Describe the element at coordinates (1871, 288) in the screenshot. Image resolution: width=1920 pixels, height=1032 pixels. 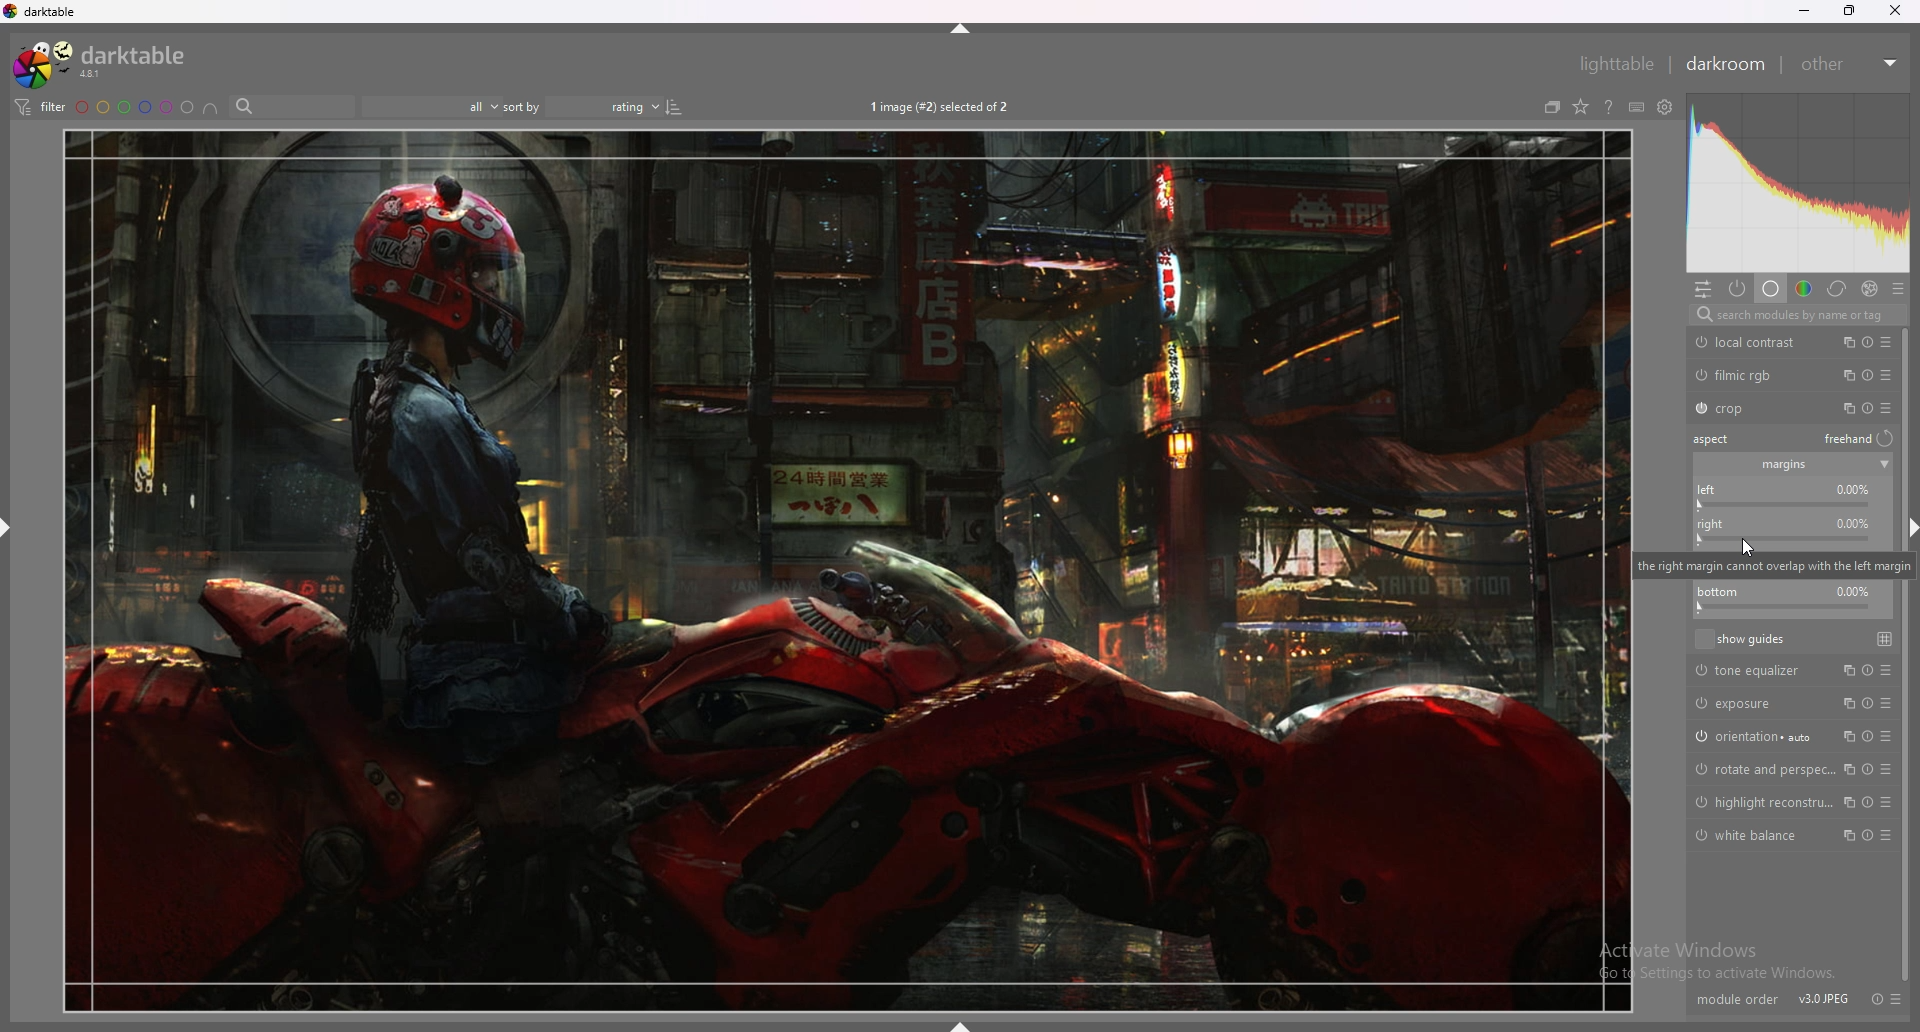
I see `effect` at that location.